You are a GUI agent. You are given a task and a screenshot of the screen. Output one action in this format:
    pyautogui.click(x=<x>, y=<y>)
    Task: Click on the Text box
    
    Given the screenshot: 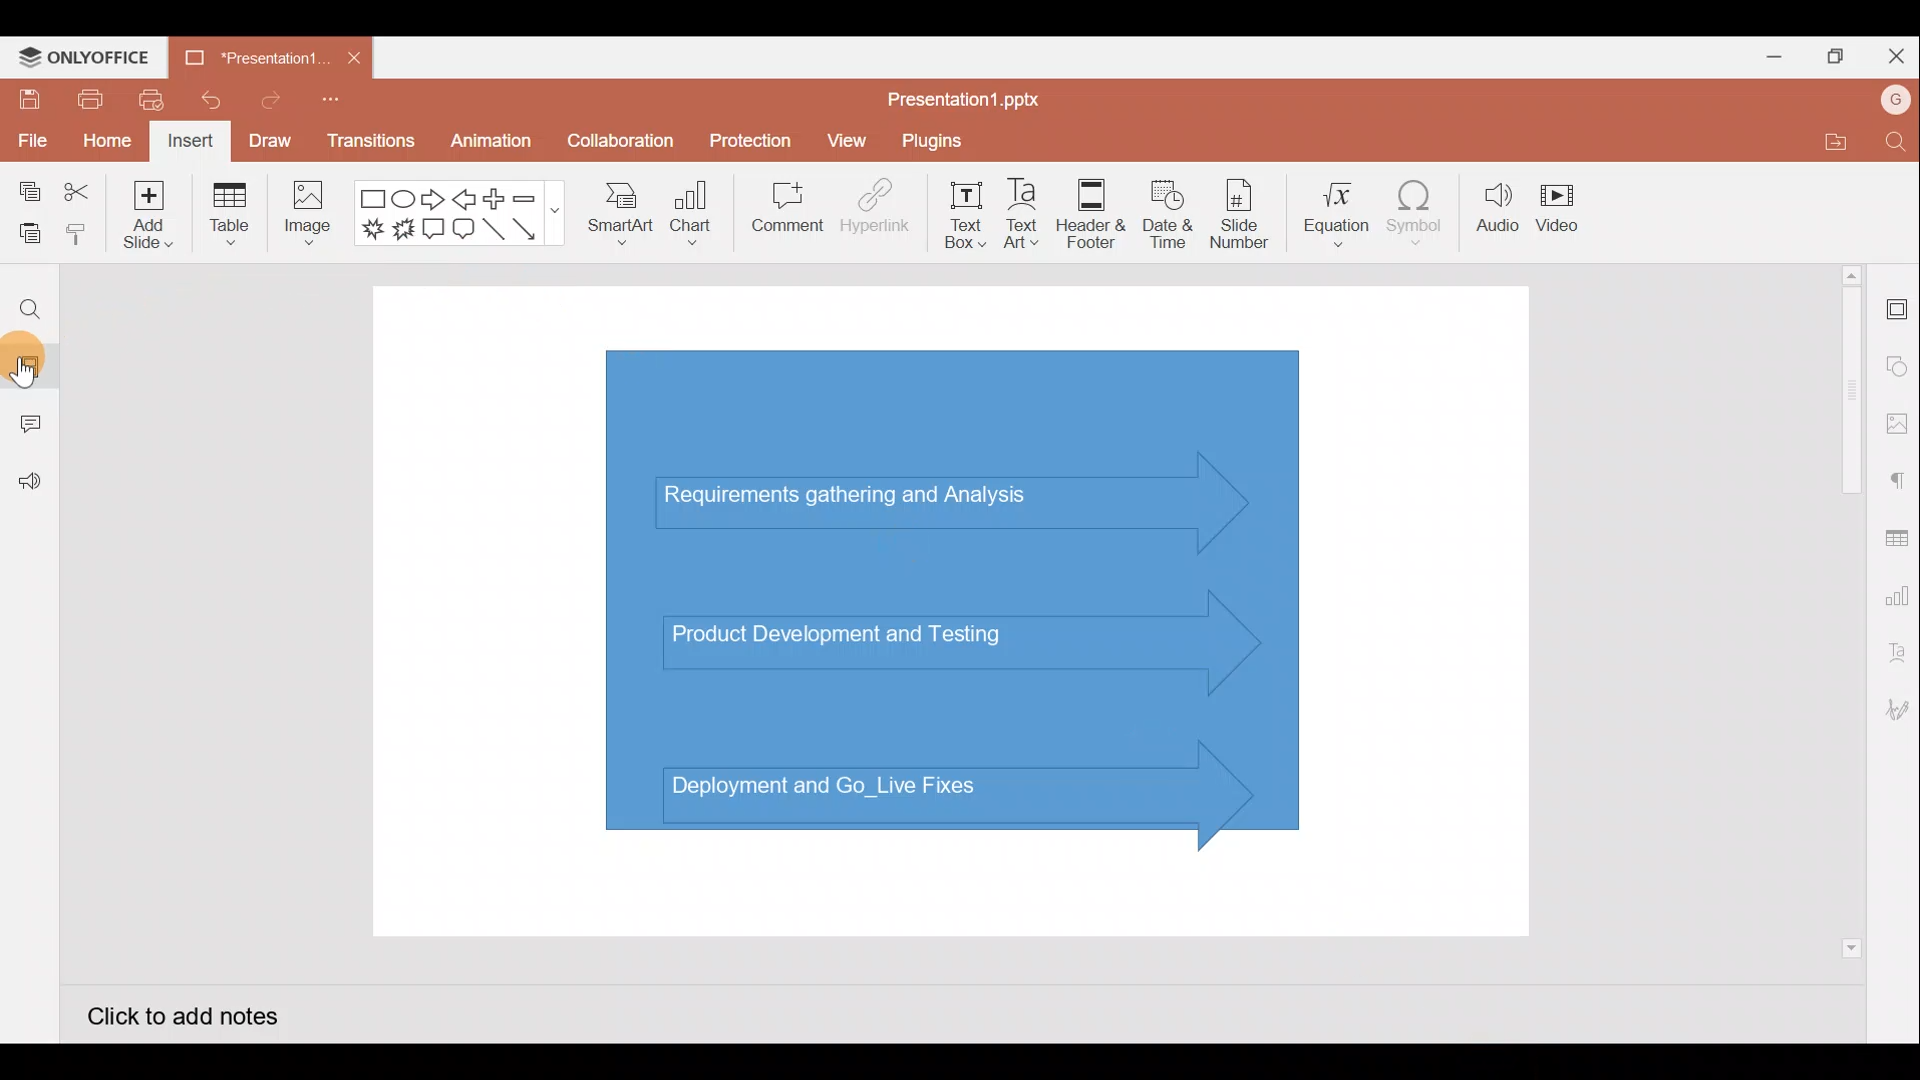 What is the action you would take?
    pyautogui.click(x=960, y=215)
    